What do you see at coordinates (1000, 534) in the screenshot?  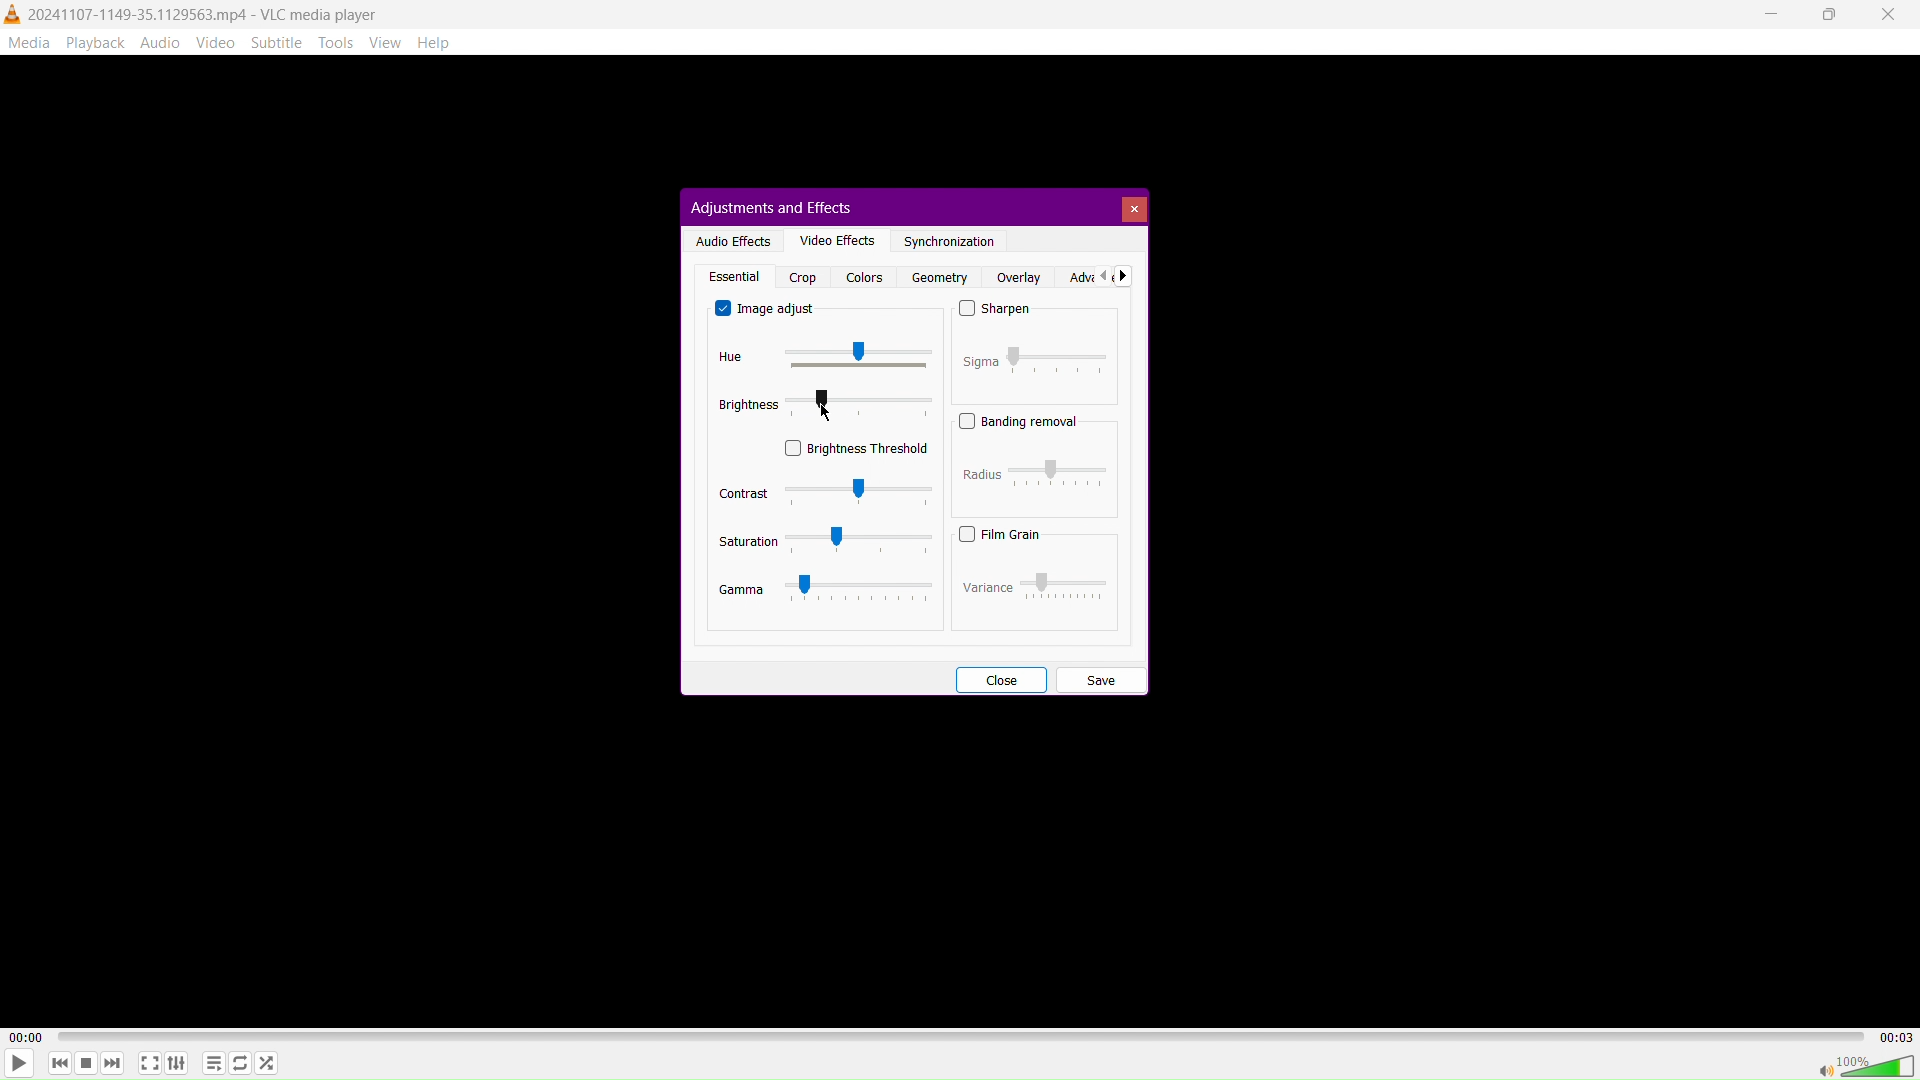 I see `Film Grain` at bounding box center [1000, 534].